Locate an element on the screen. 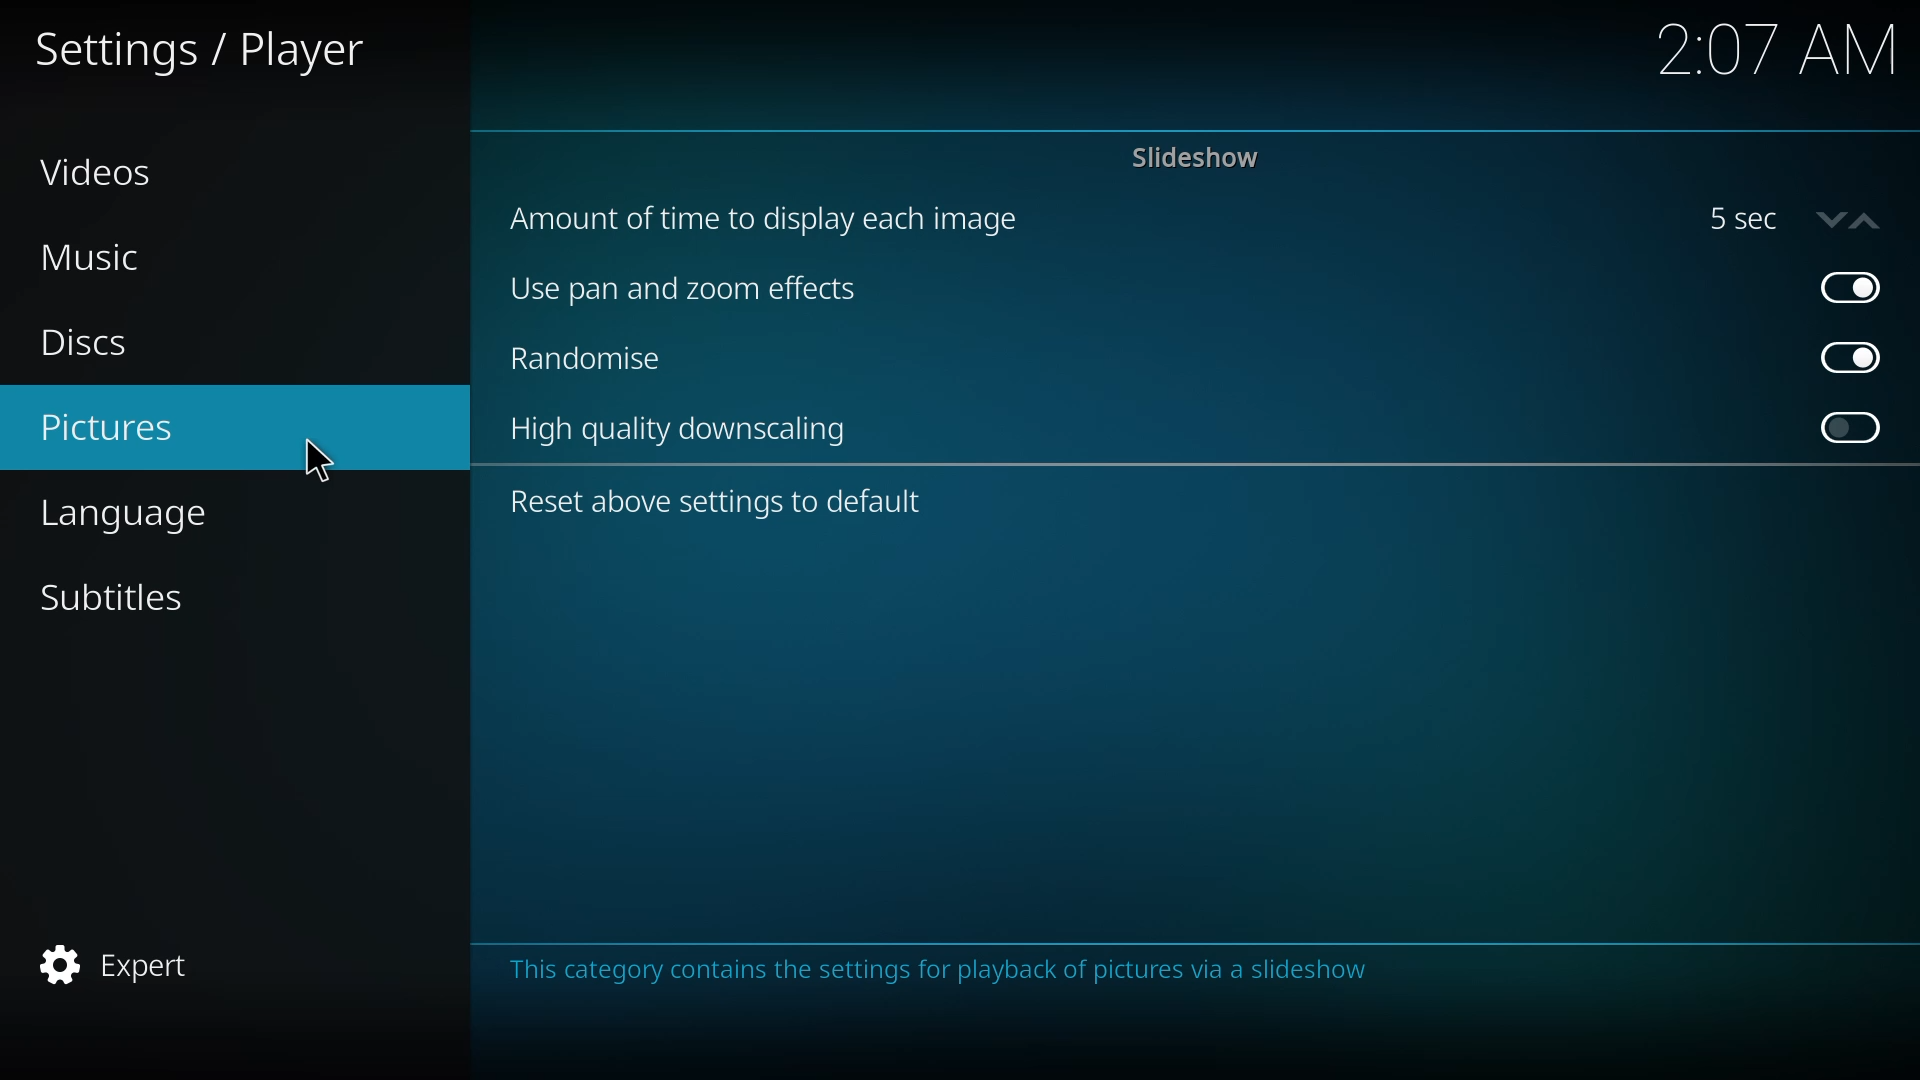 The height and width of the screenshot is (1080, 1920). subtitles is located at coordinates (121, 597).